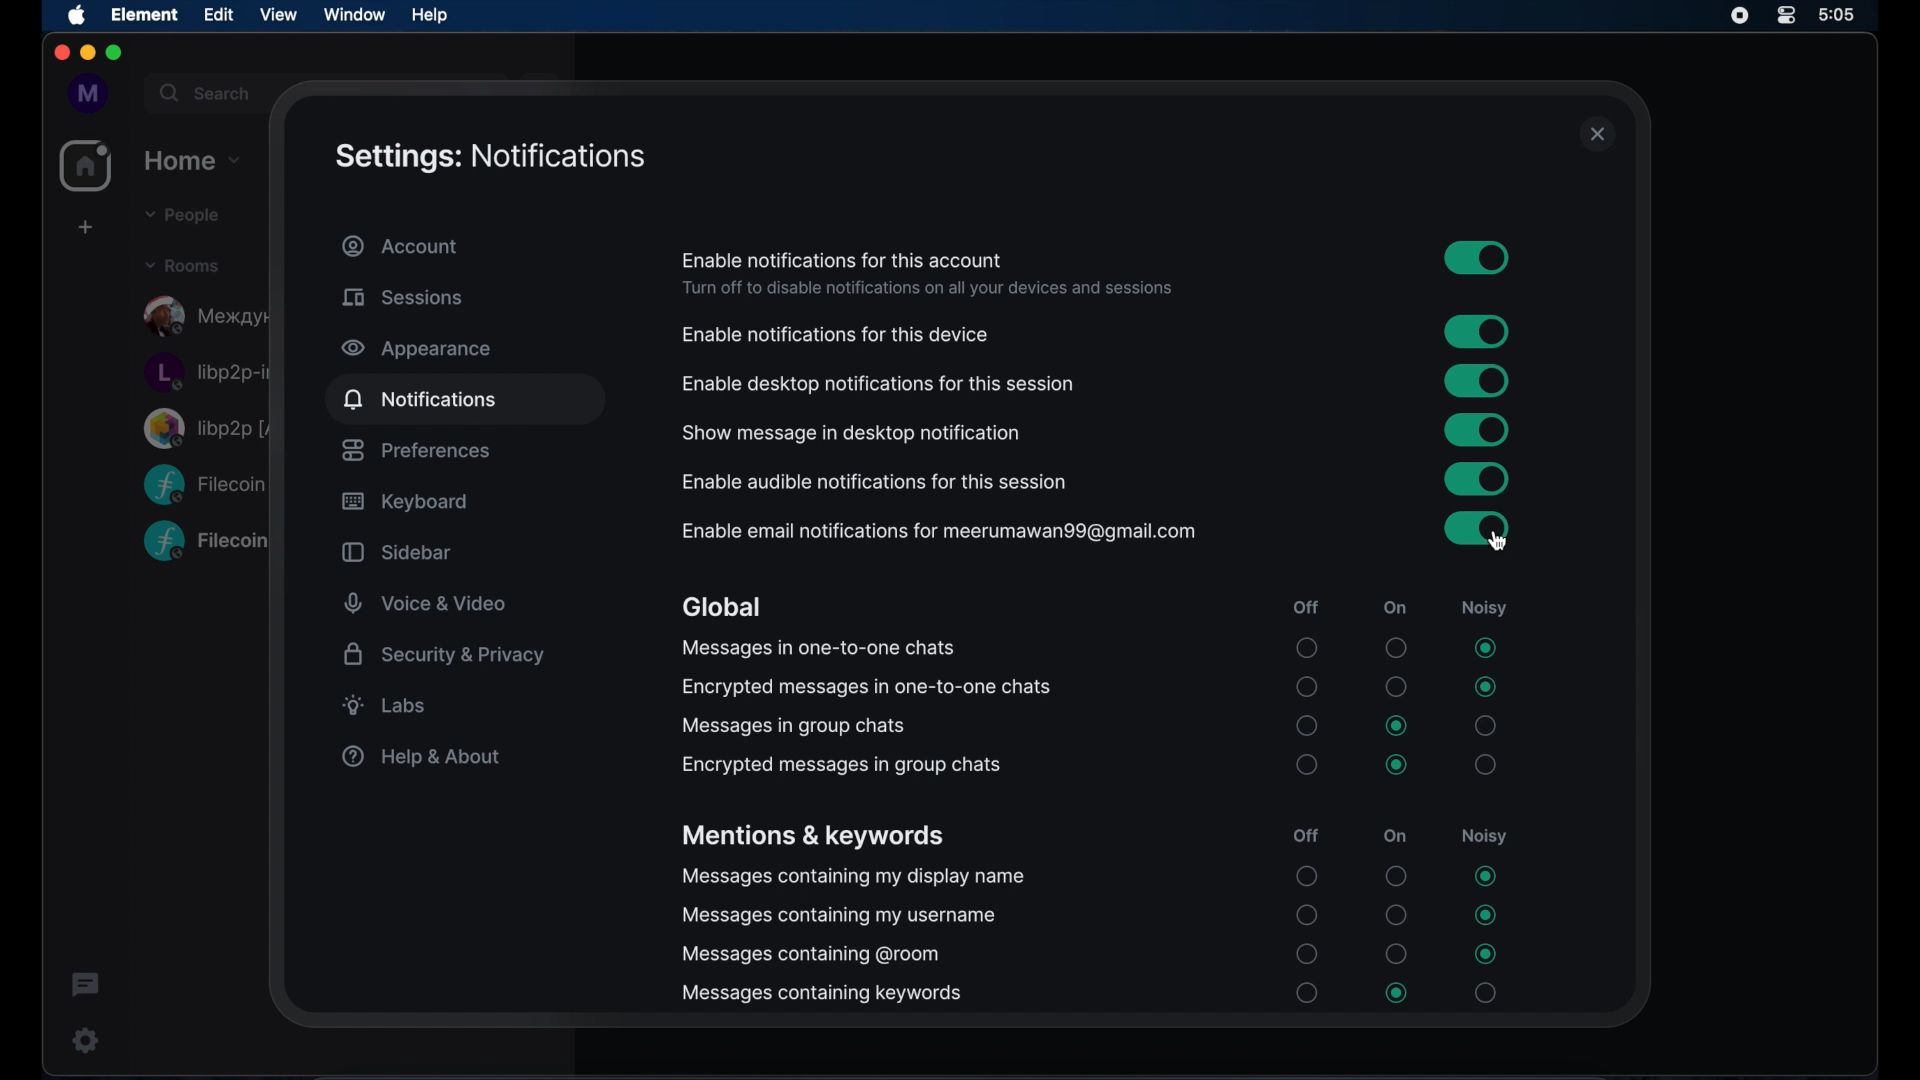 Image resolution: width=1920 pixels, height=1080 pixels. I want to click on people, so click(179, 215).